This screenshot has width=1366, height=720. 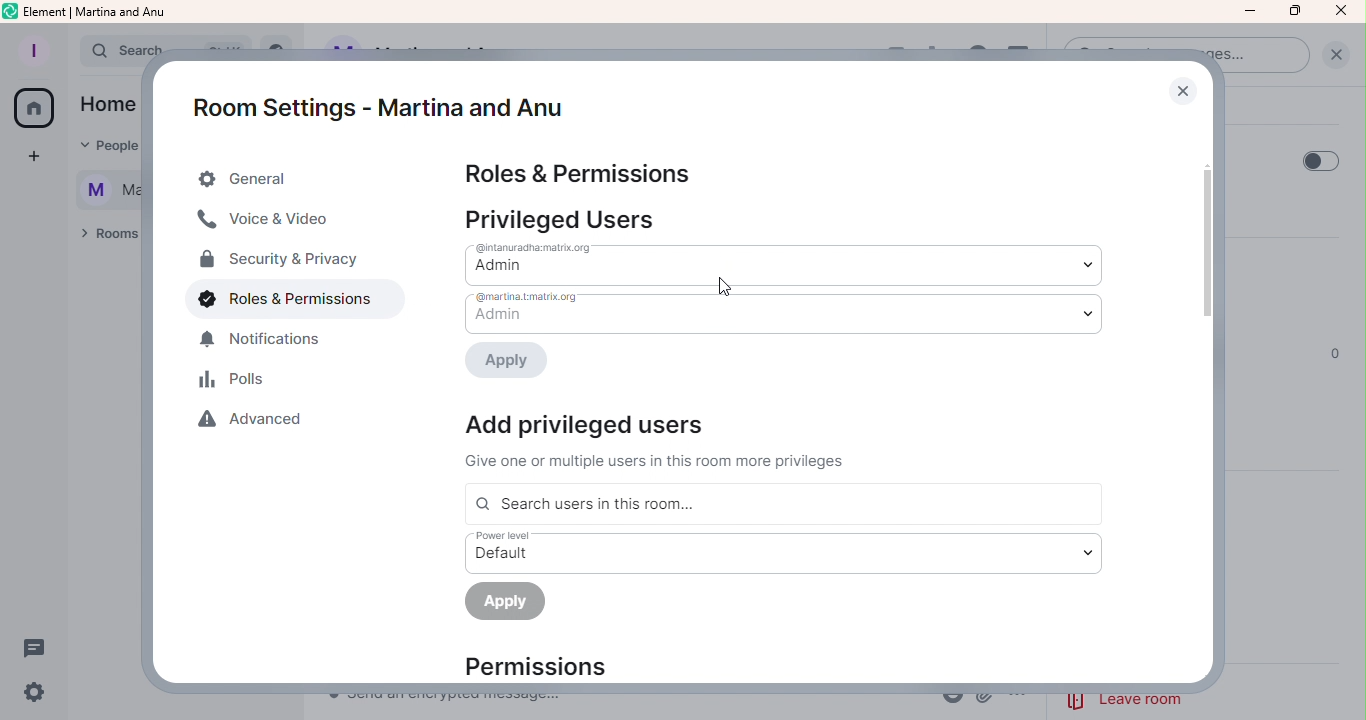 What do you see at coordinates (104, 238) in the screenshot?
I see `Rooms` at bounding box center [104, 238].